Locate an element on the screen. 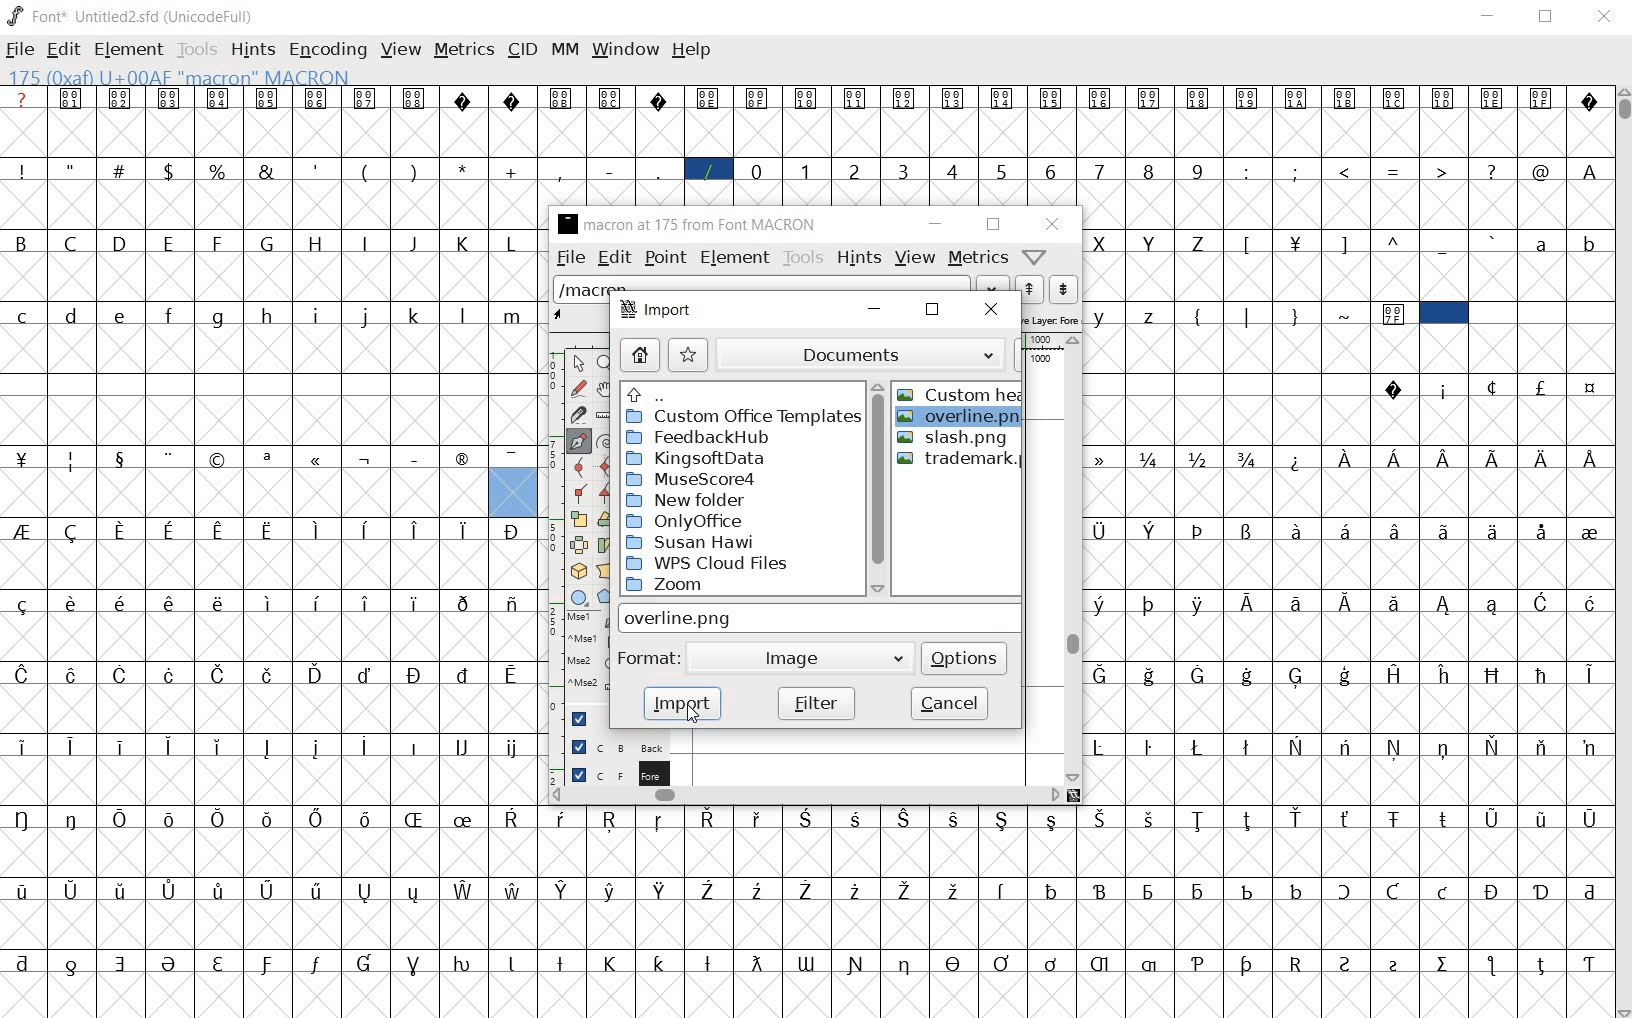 Image resolution: width=1632 pixels, height=1018 pixels. Symbol is located at coordinates (319, 603).